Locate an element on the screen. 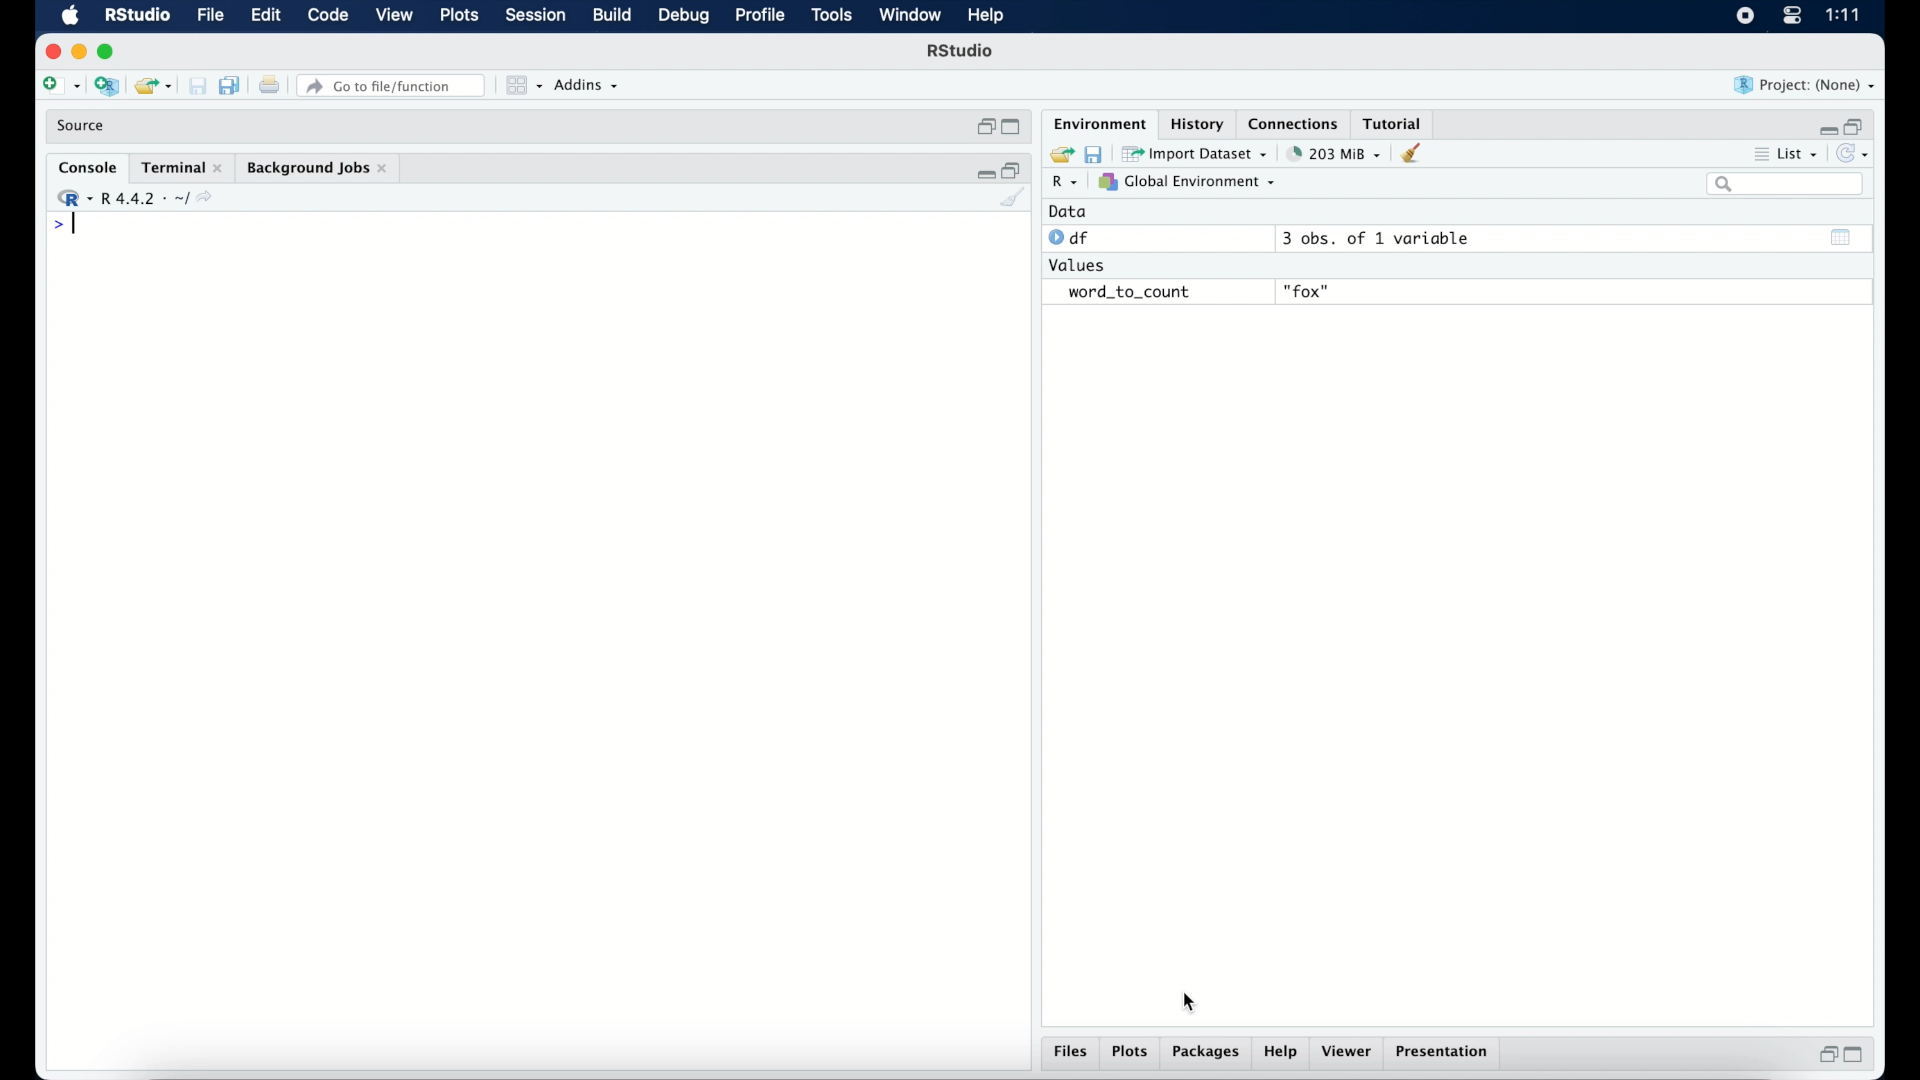  addins is located at coordinates (587, 85).